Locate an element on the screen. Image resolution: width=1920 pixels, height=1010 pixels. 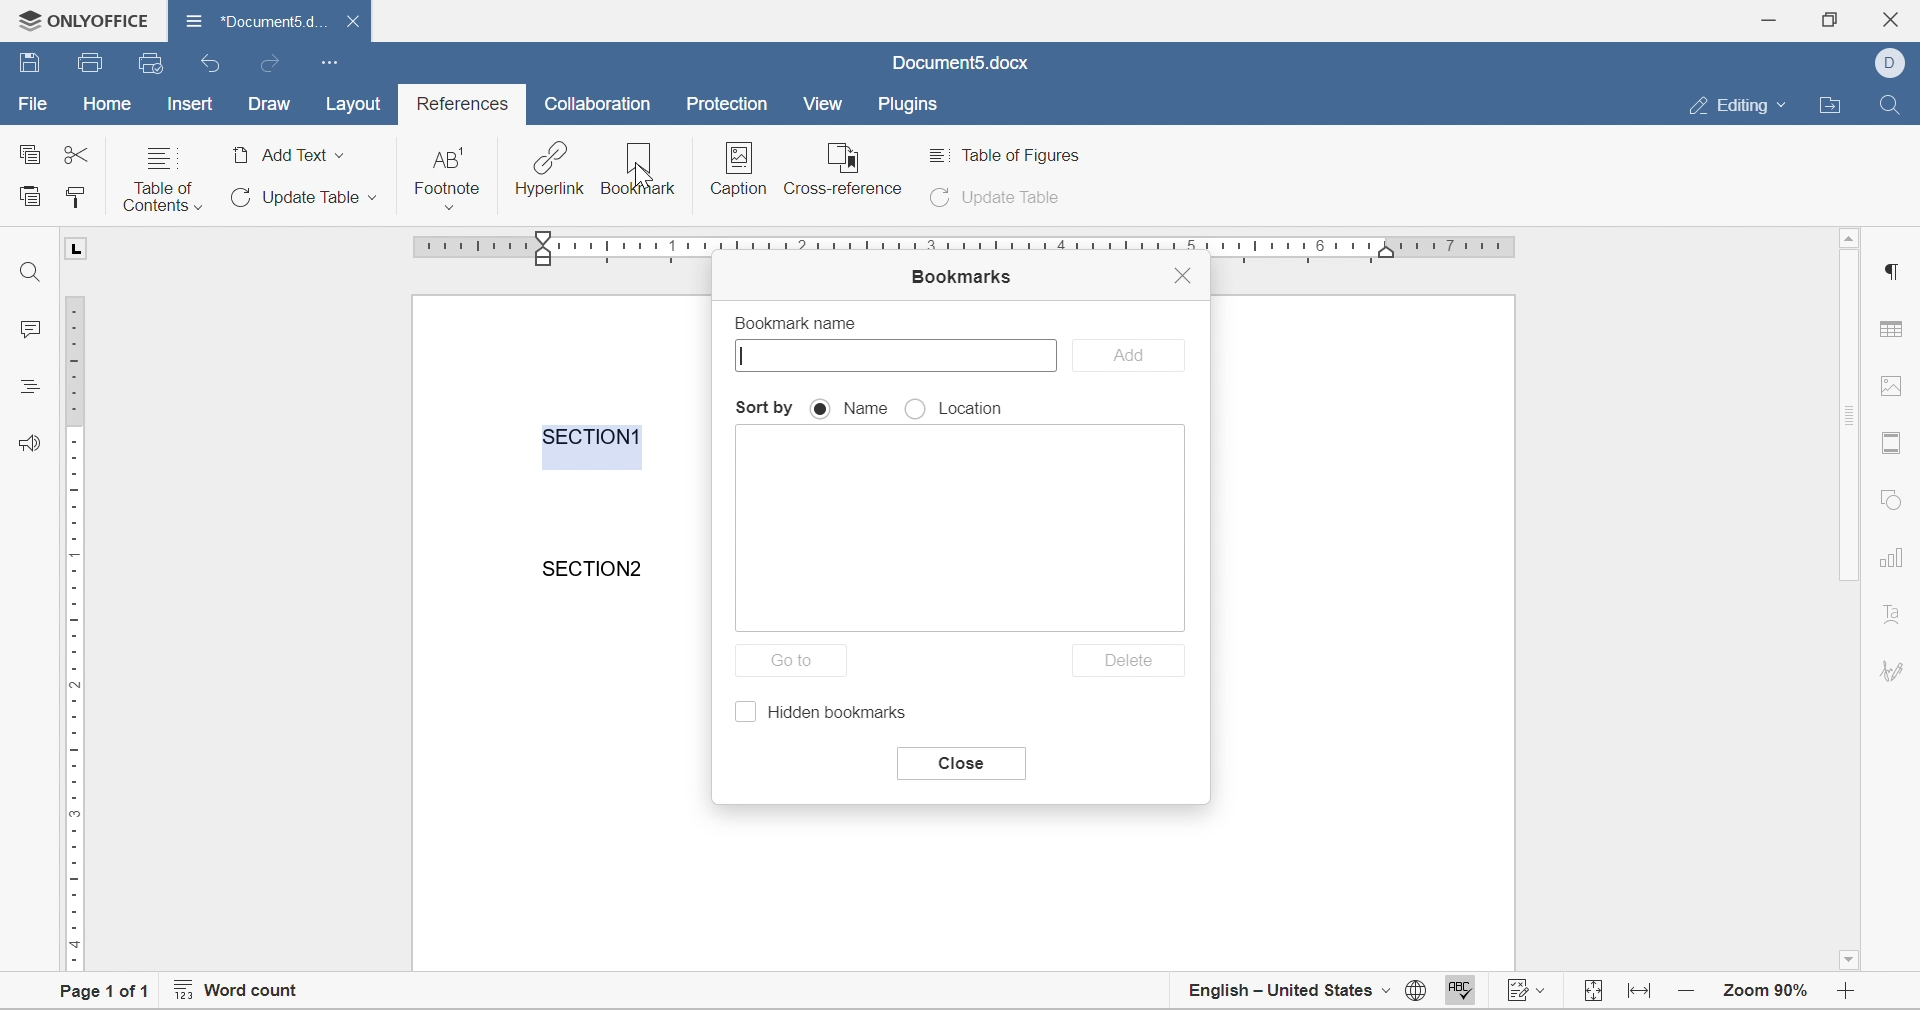
name is located at coordinates (865, 408).